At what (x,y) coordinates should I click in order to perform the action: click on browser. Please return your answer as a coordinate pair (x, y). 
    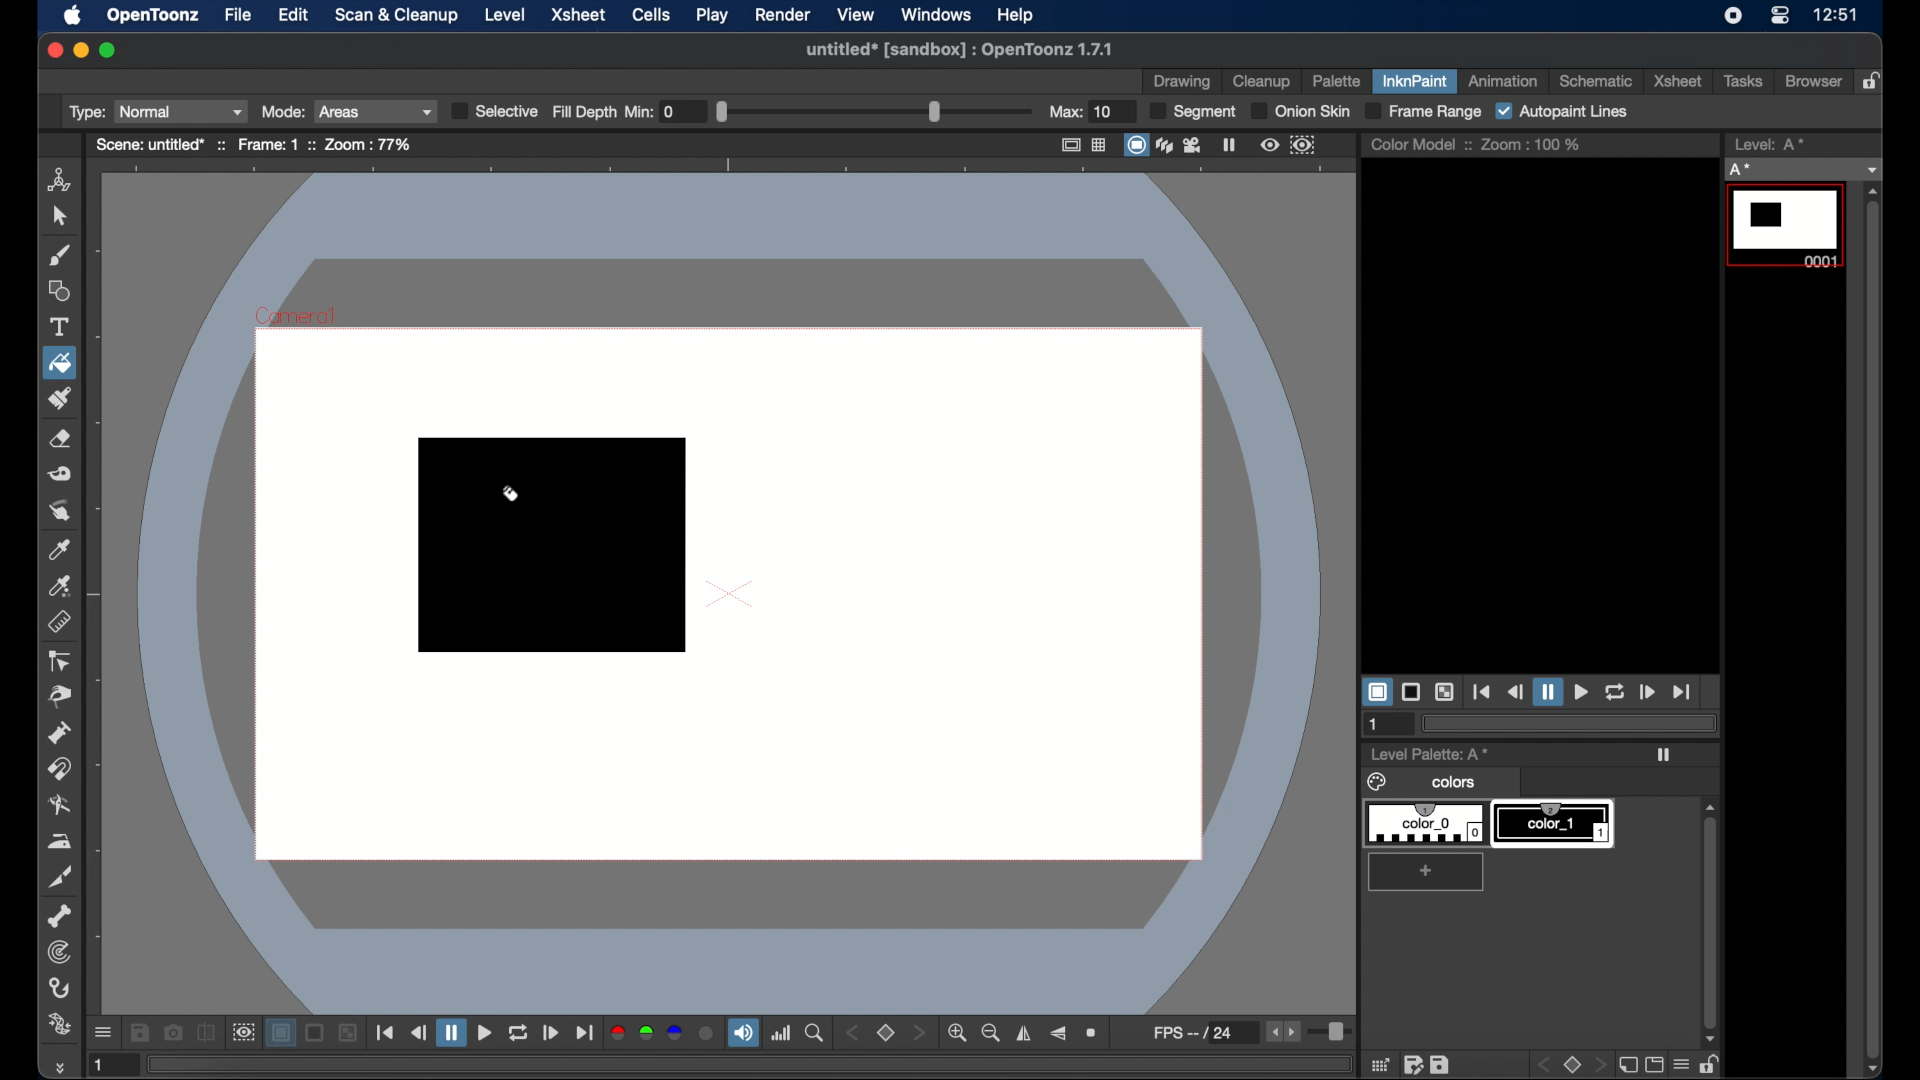
    Looking at the image, I should click on (1814, 80).